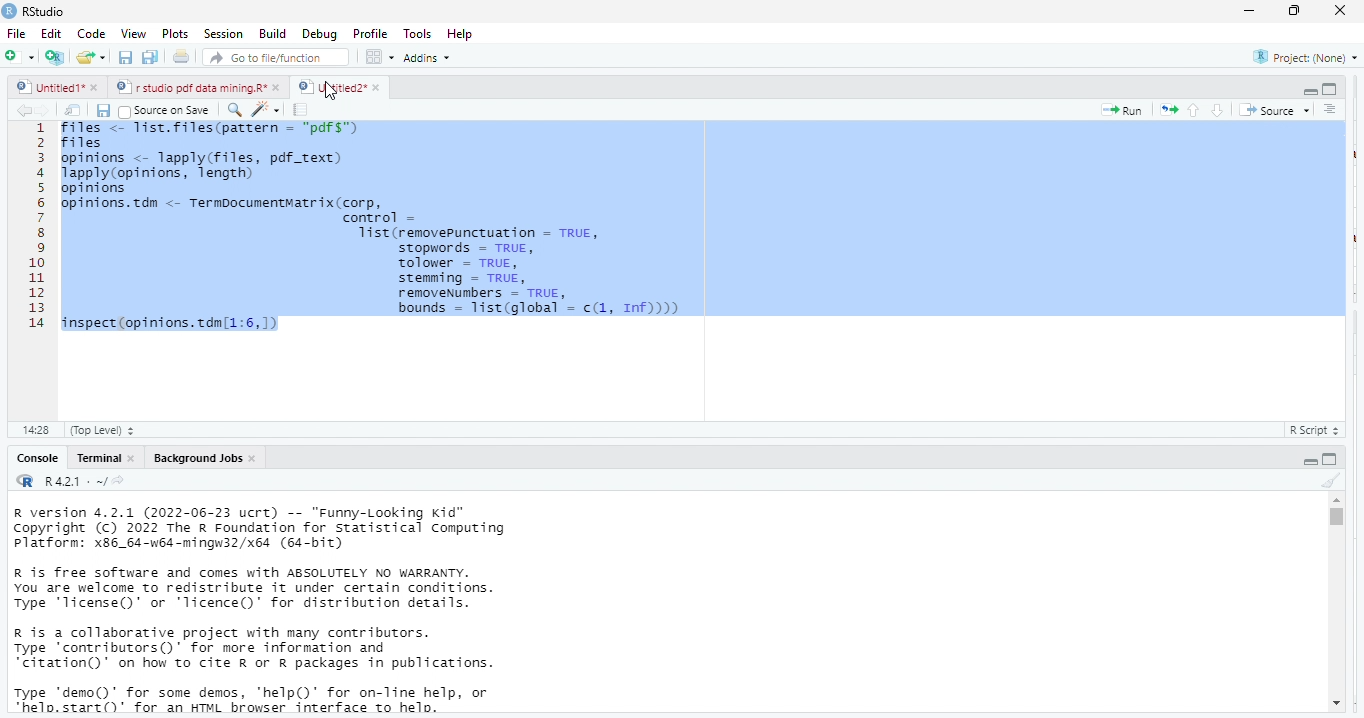  Describe the element at coordinates (104, 109) in the screenshot. I see `save current` at that location.